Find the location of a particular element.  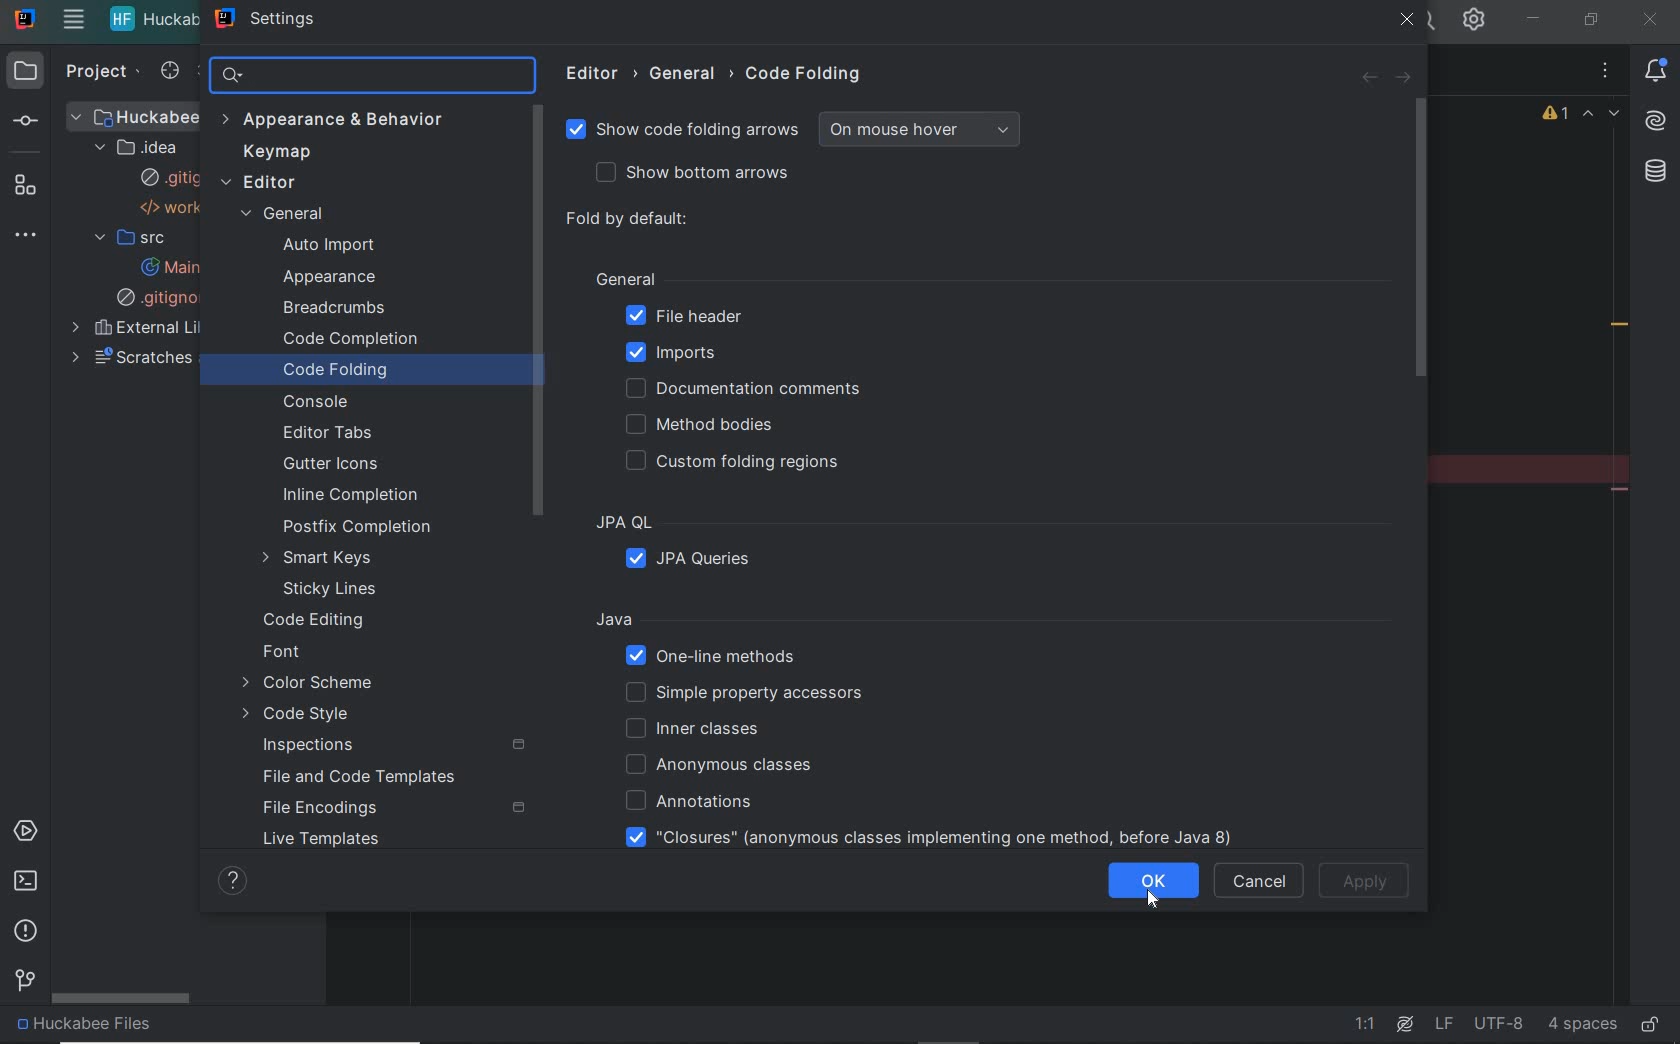

ok is located at coordinates (1155, 876).